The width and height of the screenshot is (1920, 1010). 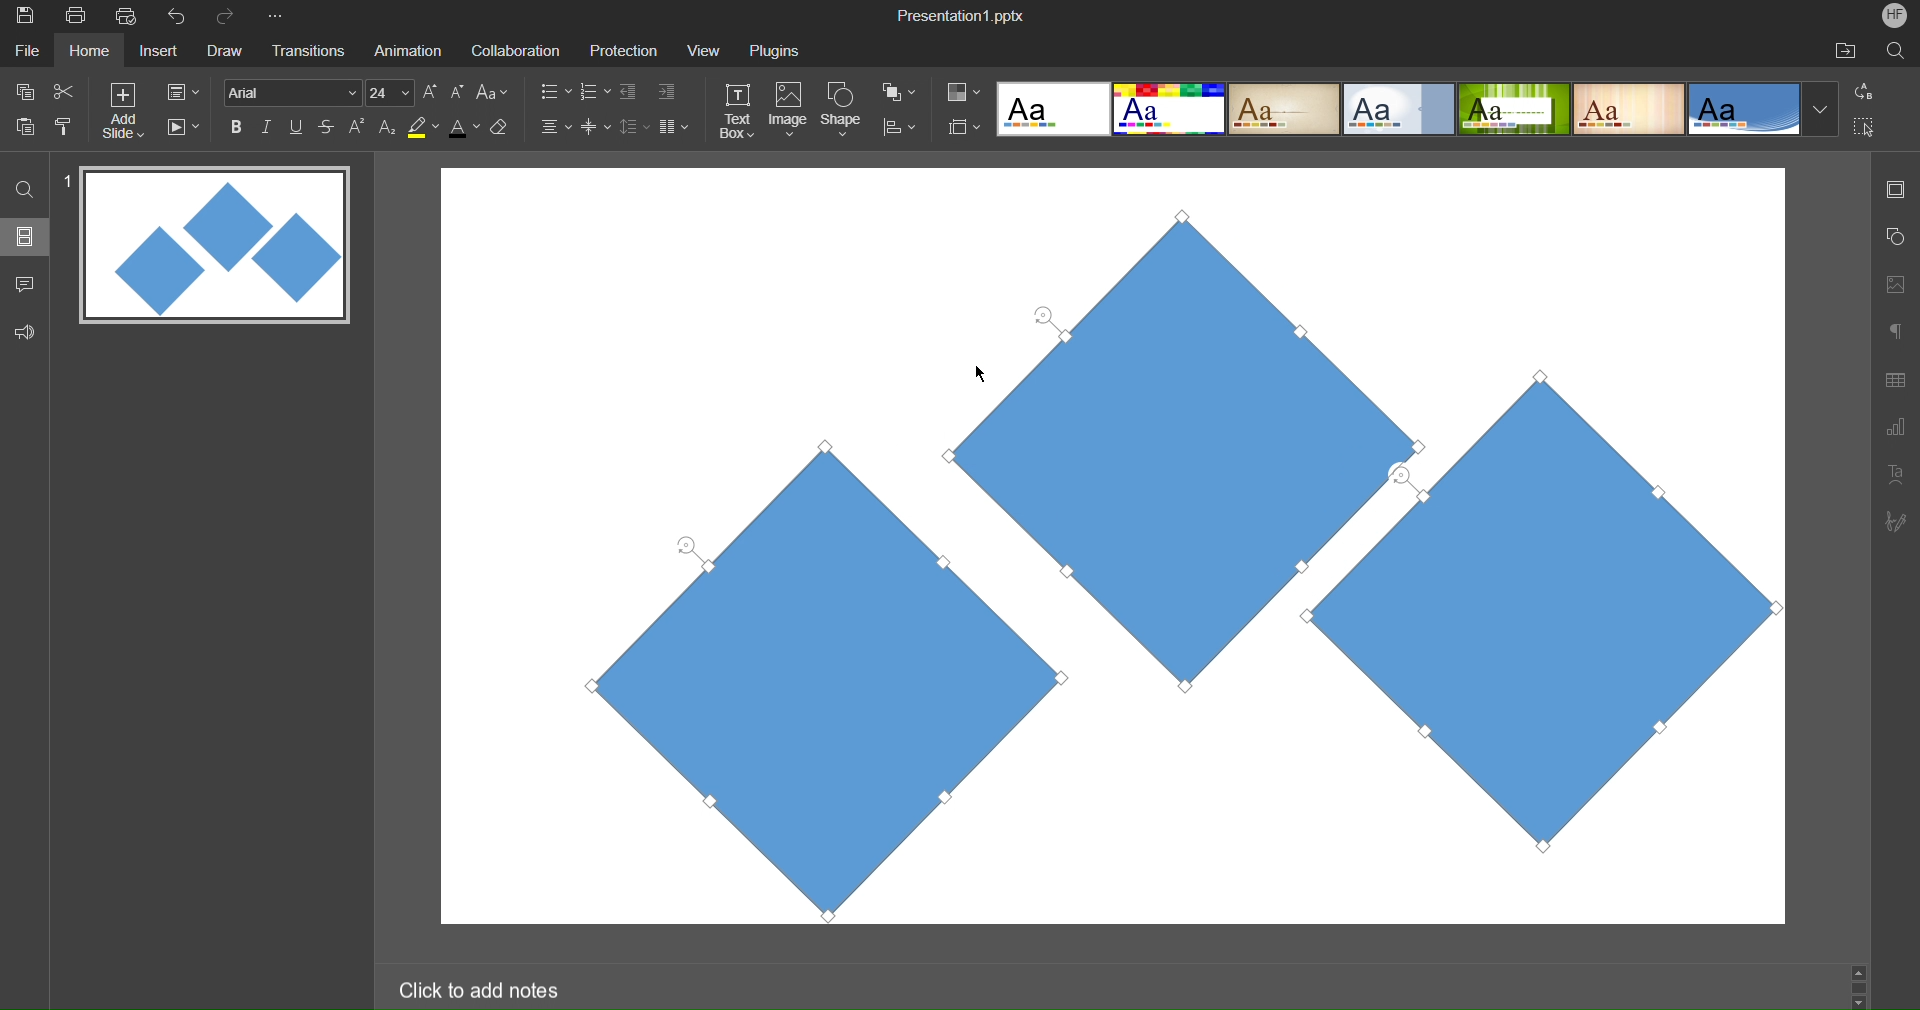 I want to click on Signature, so click(x=1894, y=521).